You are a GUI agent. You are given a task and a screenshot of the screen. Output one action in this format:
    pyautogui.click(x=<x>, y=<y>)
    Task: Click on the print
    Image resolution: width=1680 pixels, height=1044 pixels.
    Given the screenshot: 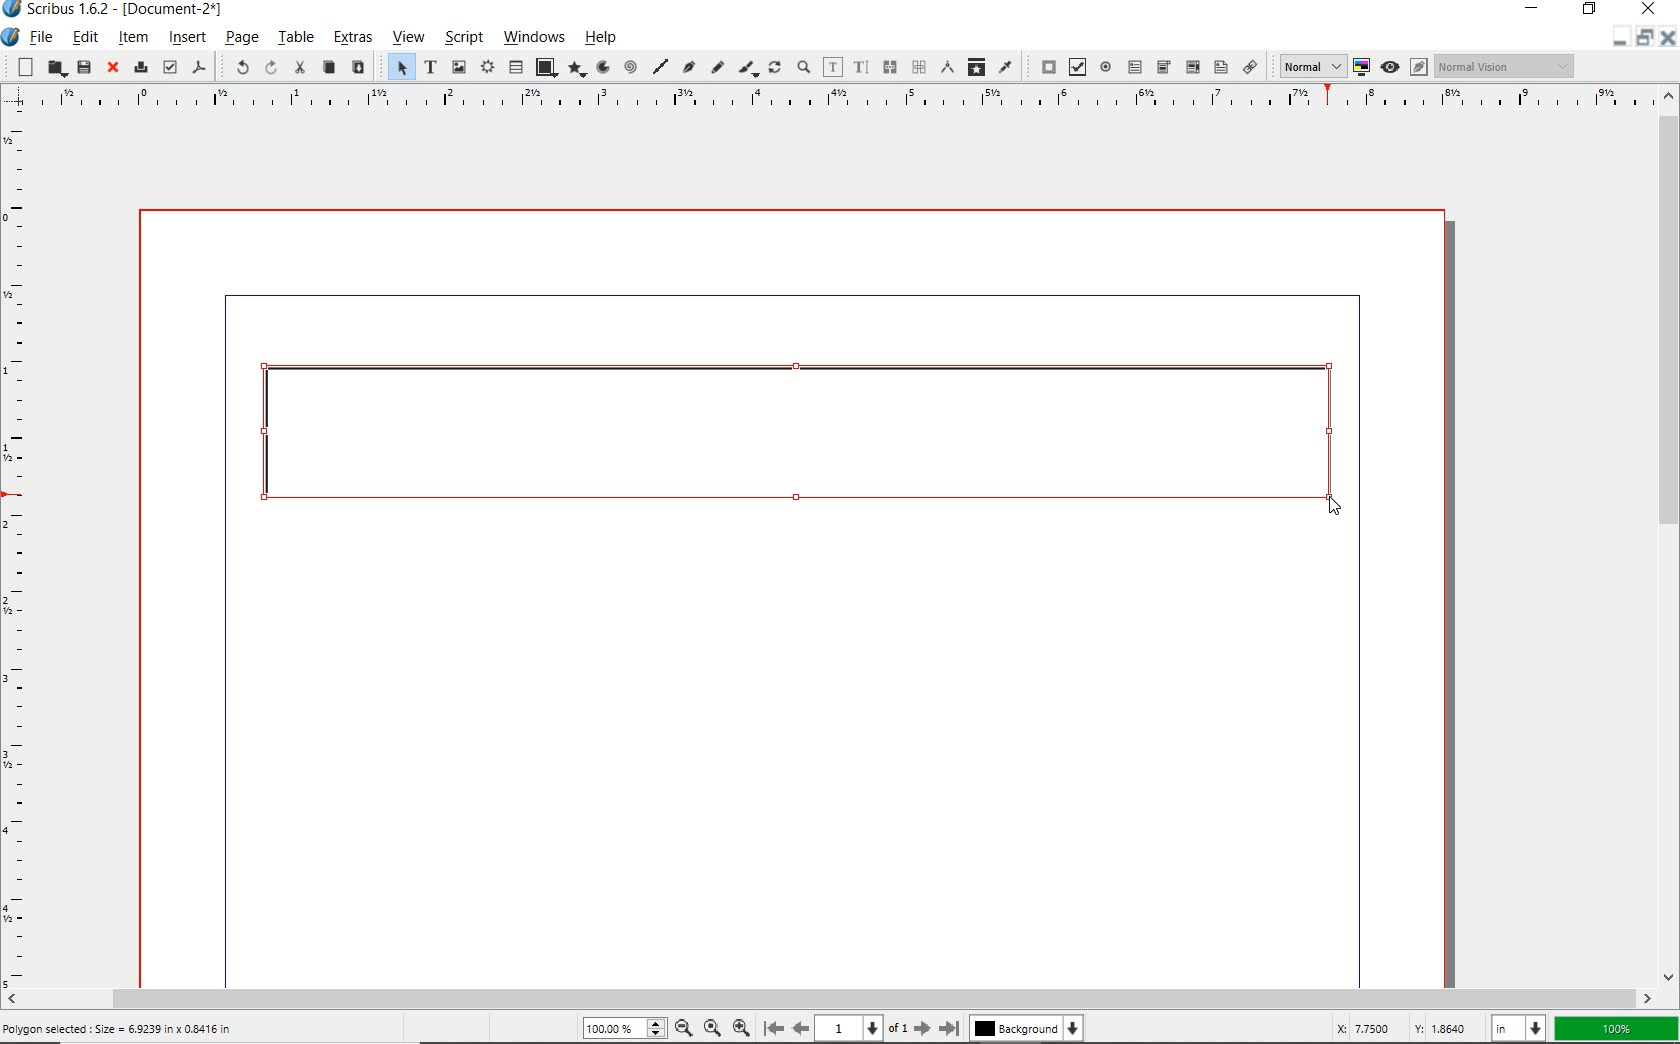 What is the action you would take?
    pyautogui.click(x=140, y=67)
    